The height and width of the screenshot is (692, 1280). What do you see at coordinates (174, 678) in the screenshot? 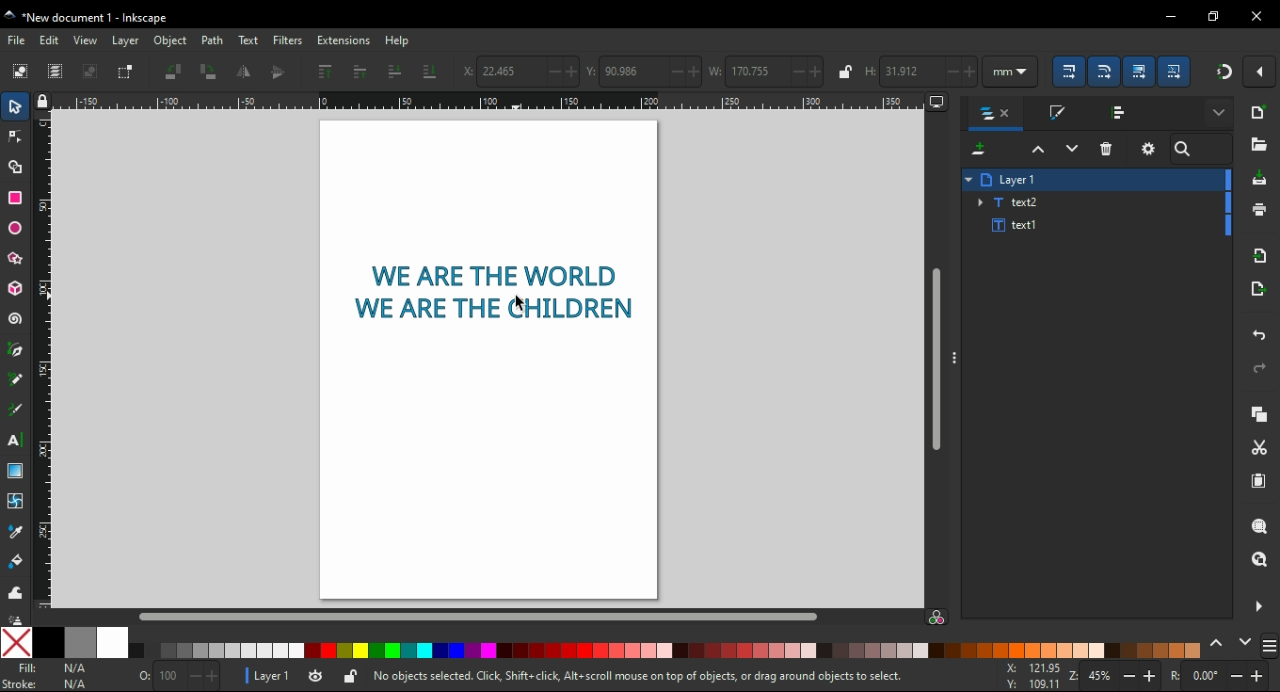
I see `opacity` at bounding box center [174, 678].